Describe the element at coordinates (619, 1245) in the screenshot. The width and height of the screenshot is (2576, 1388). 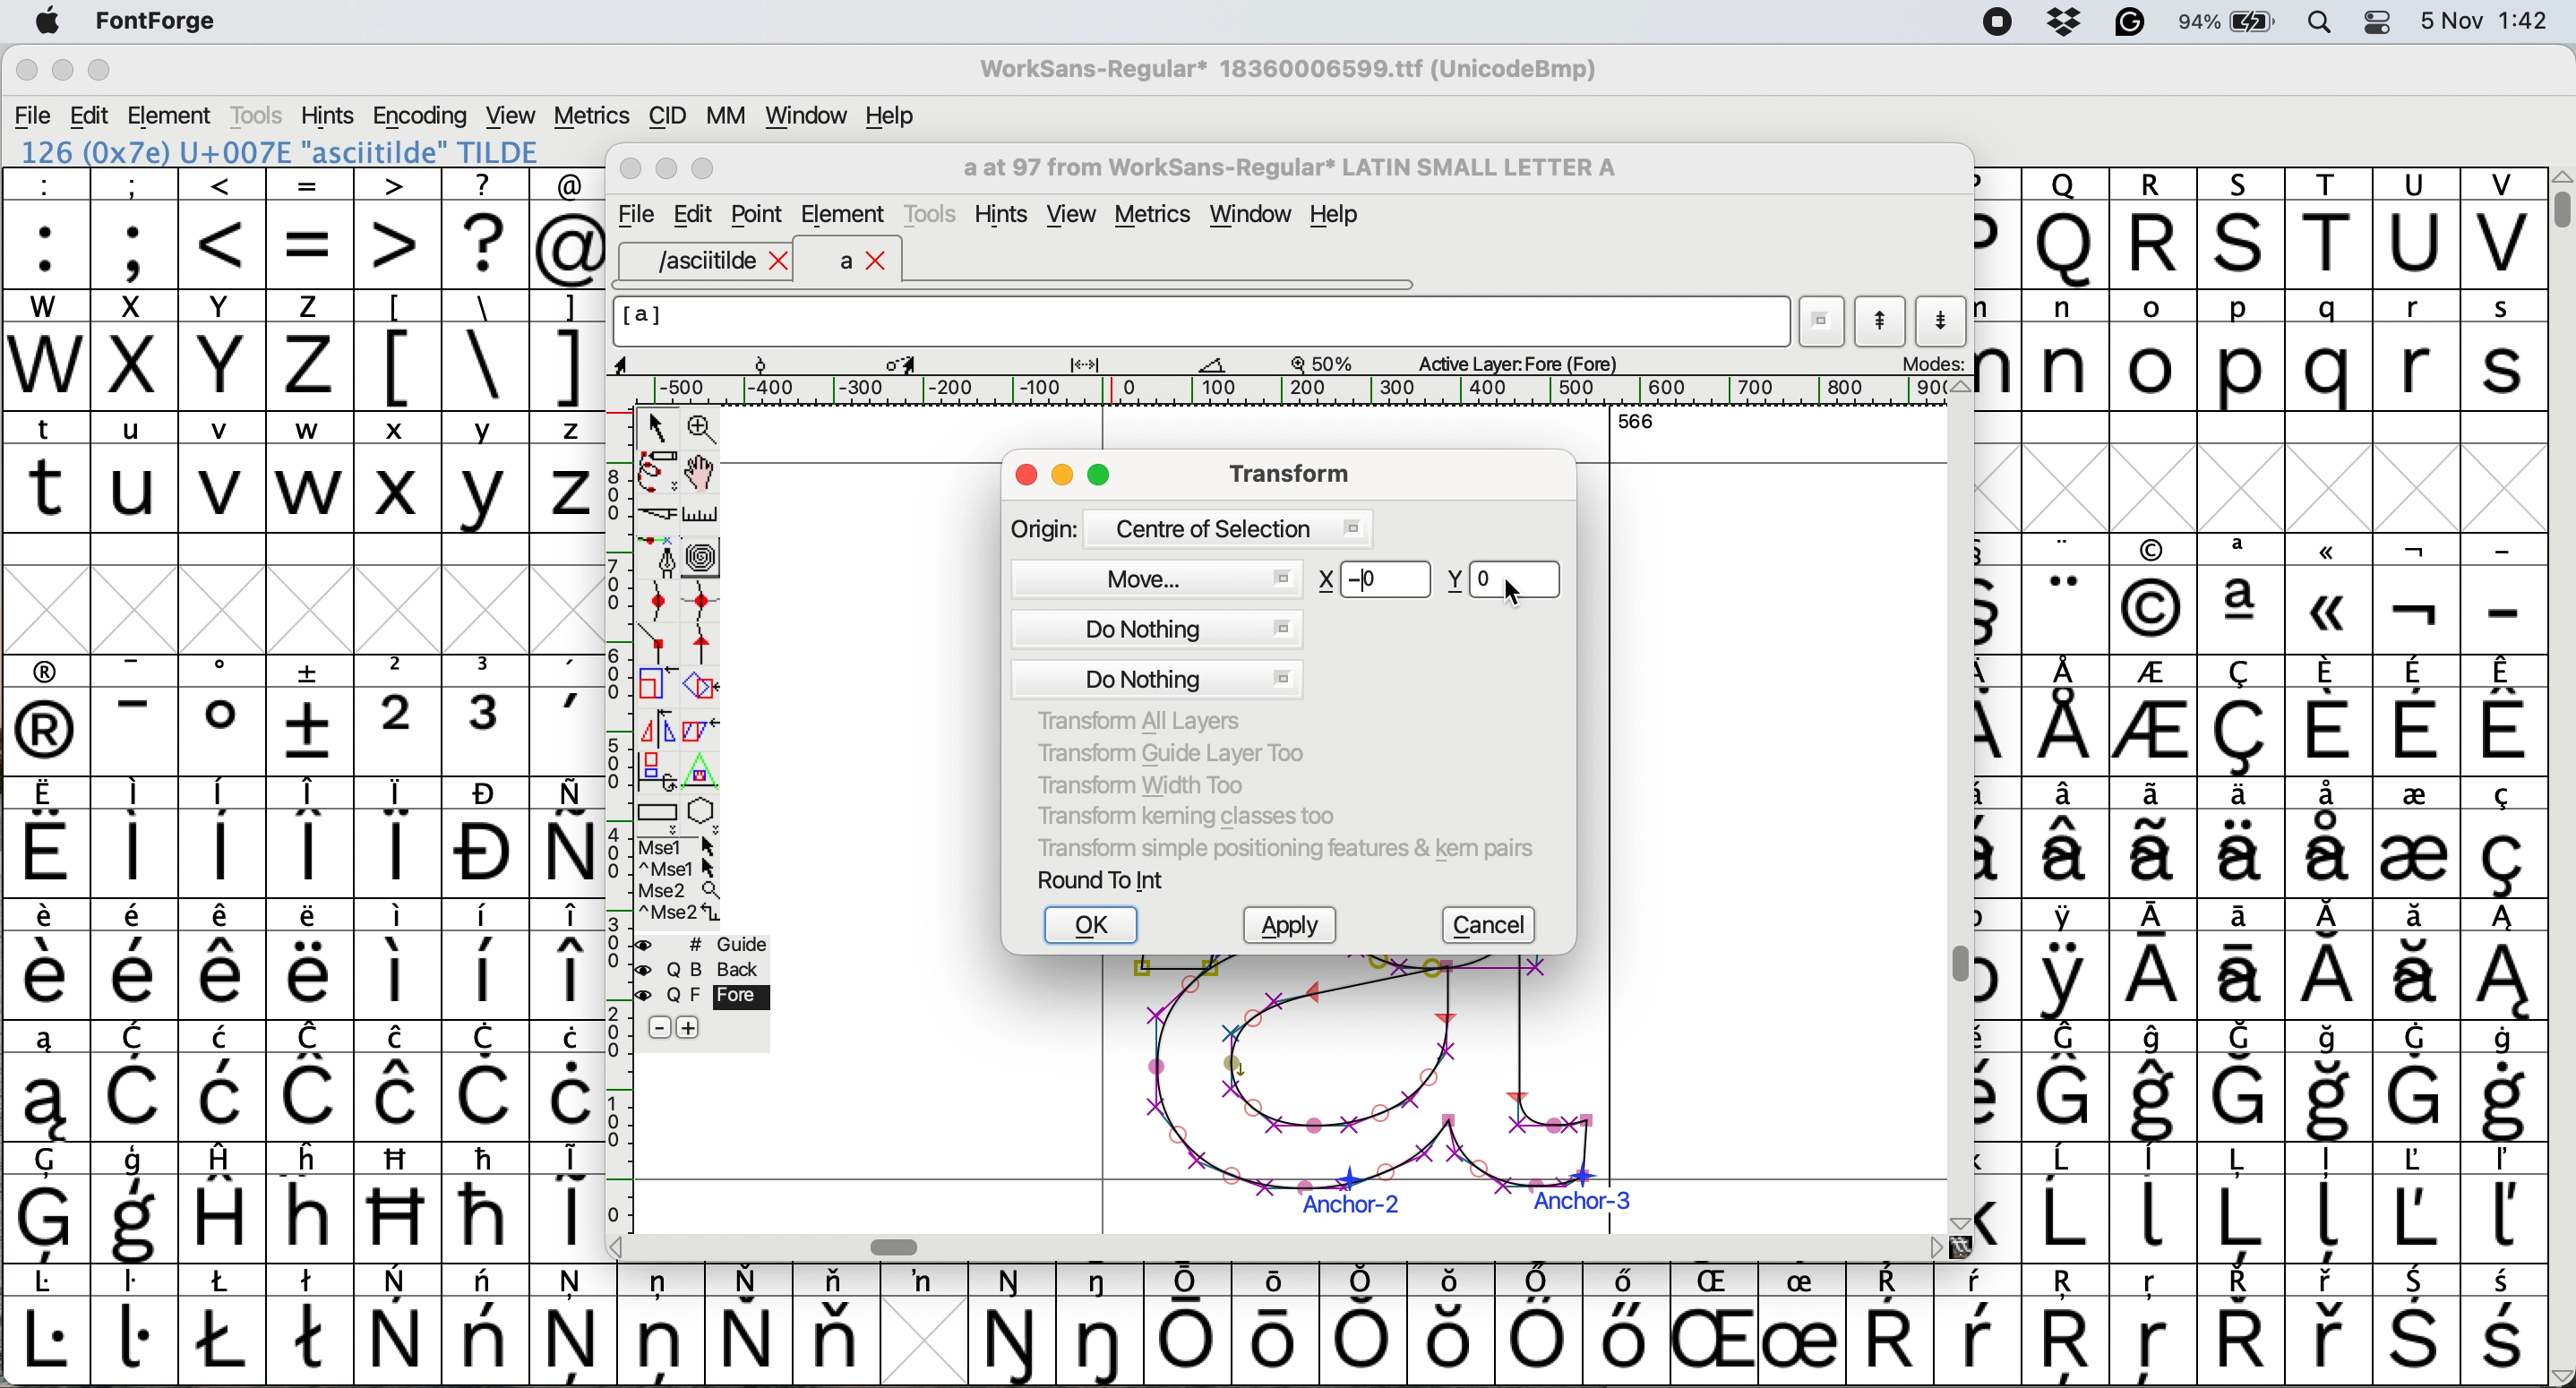
I see `scroll button` at that location.